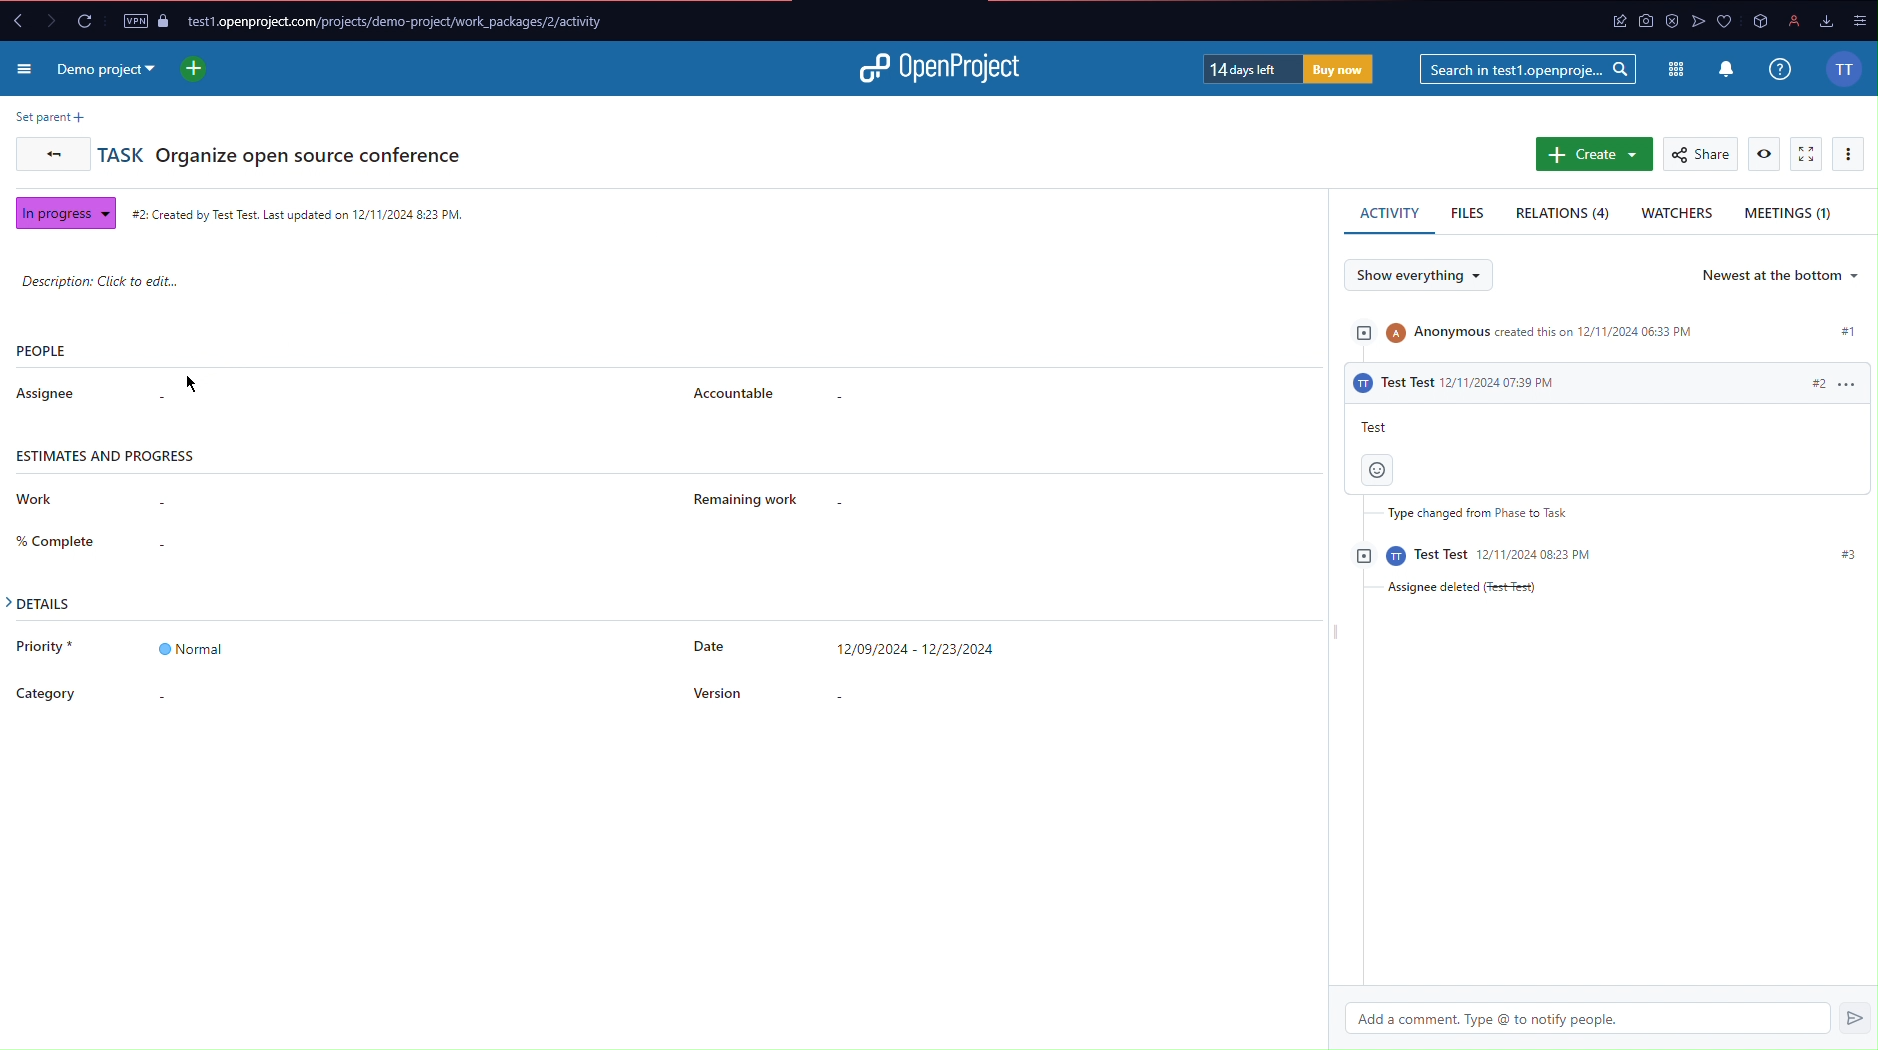 This screenshot has height=1050, width=1878. What do you see at coordinates (1781, 277) in the screenshot?
I see `Newest at the bottom` at bounding box center [1781, 277].